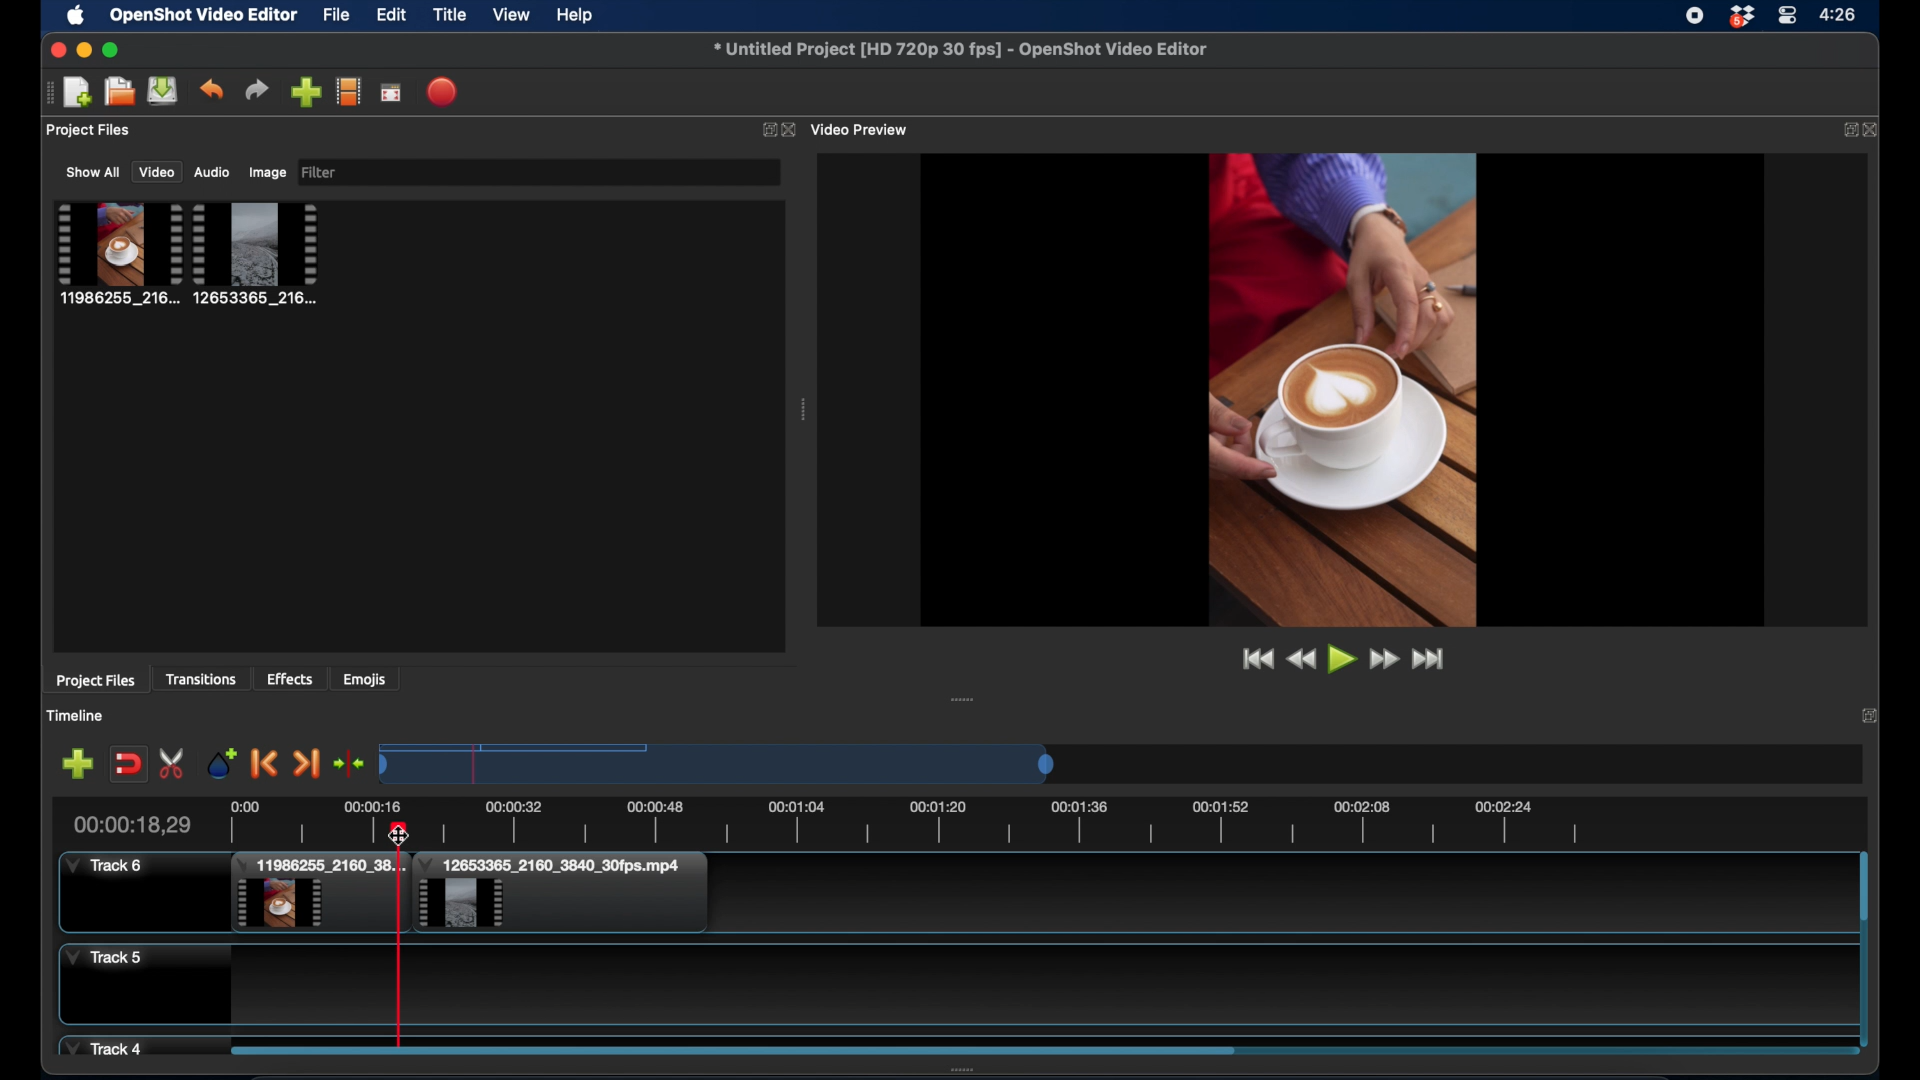 This screenshot has height=1080, width=1920. I want to click on audio, so click(213, 172).